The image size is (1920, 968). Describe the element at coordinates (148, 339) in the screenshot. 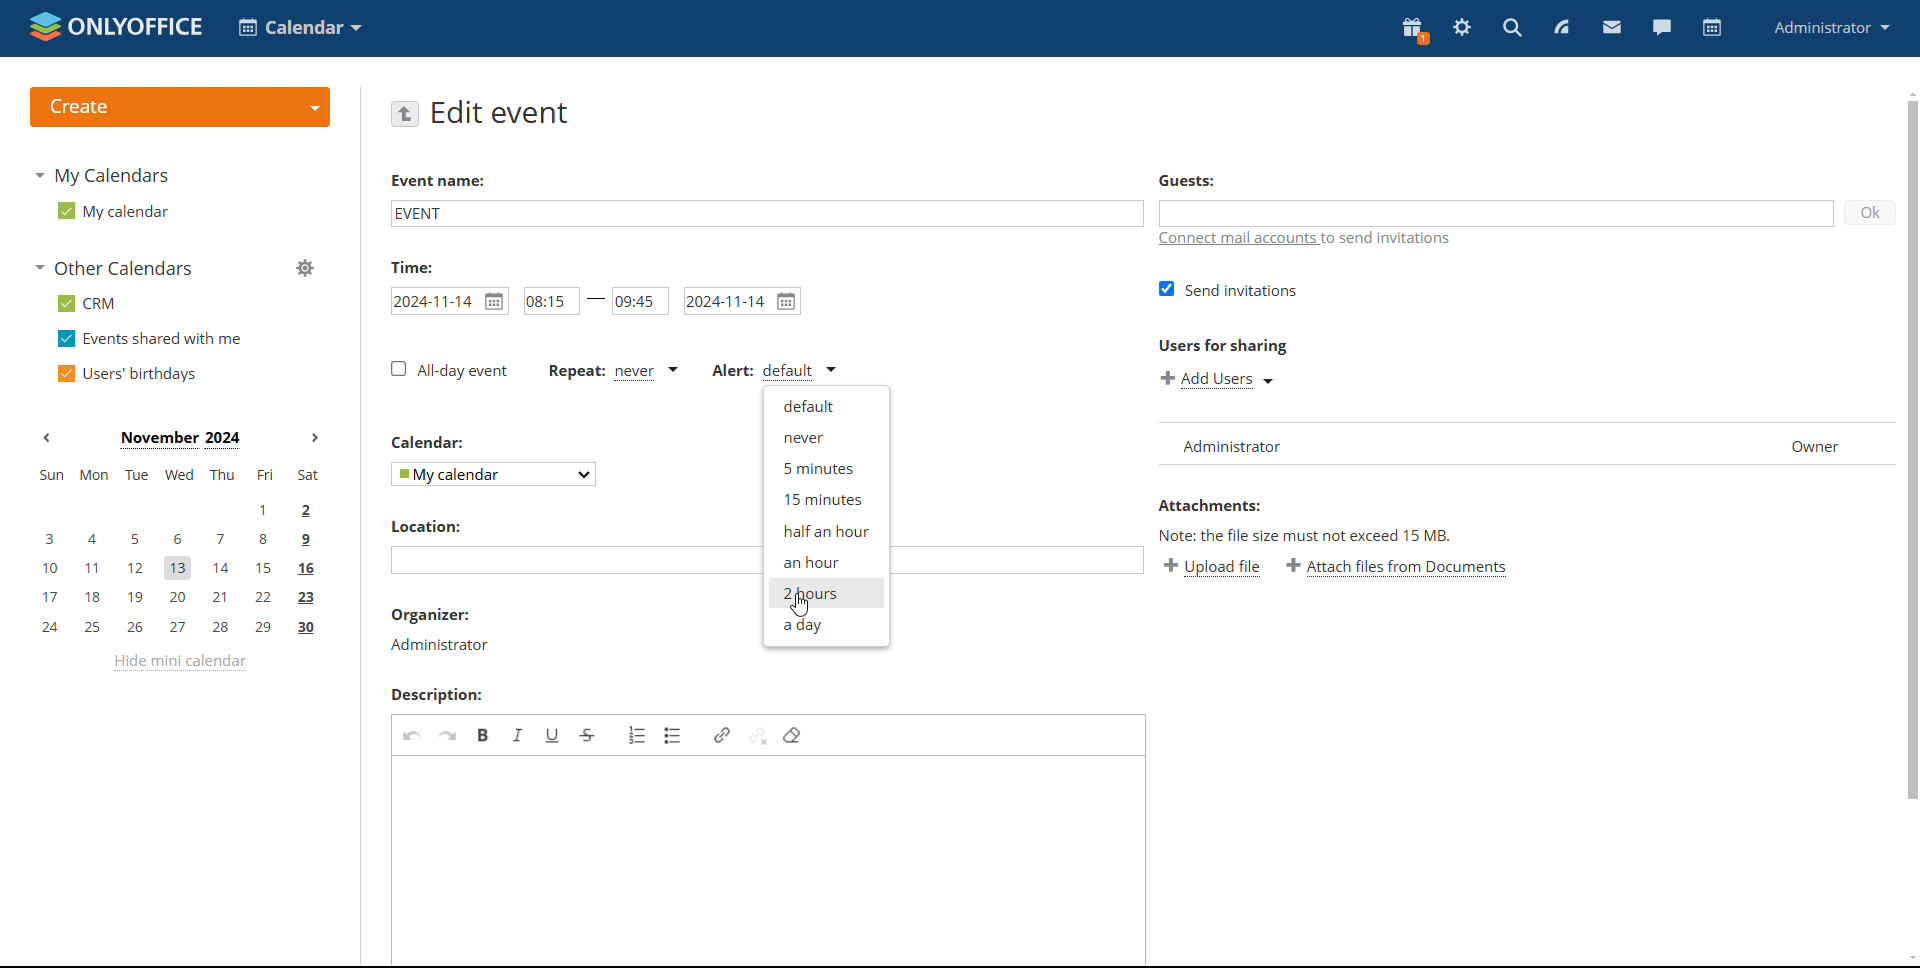

I see `events shared with me` at that location.